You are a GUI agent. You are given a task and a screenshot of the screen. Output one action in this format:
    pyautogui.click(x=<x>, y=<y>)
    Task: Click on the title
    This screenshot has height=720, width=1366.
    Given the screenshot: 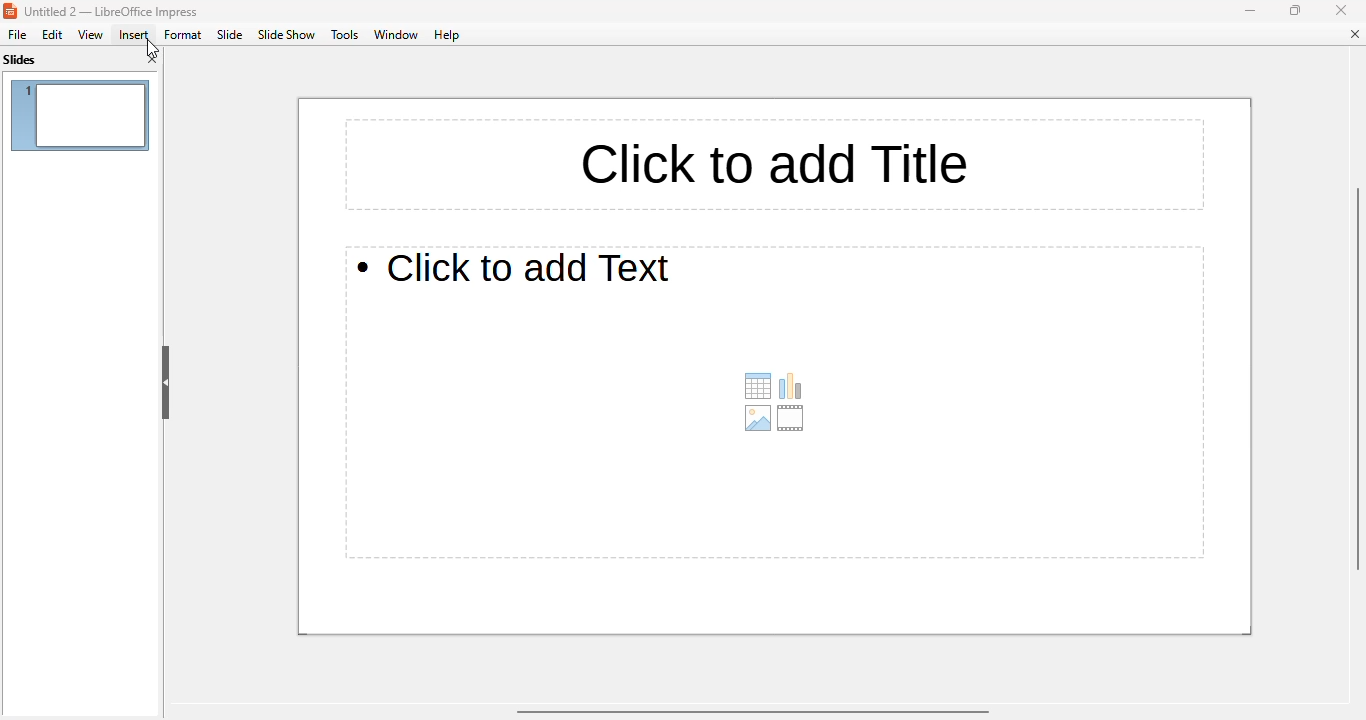 What is the action you would take?
    pyautogui.click(x=113, y=13)
    